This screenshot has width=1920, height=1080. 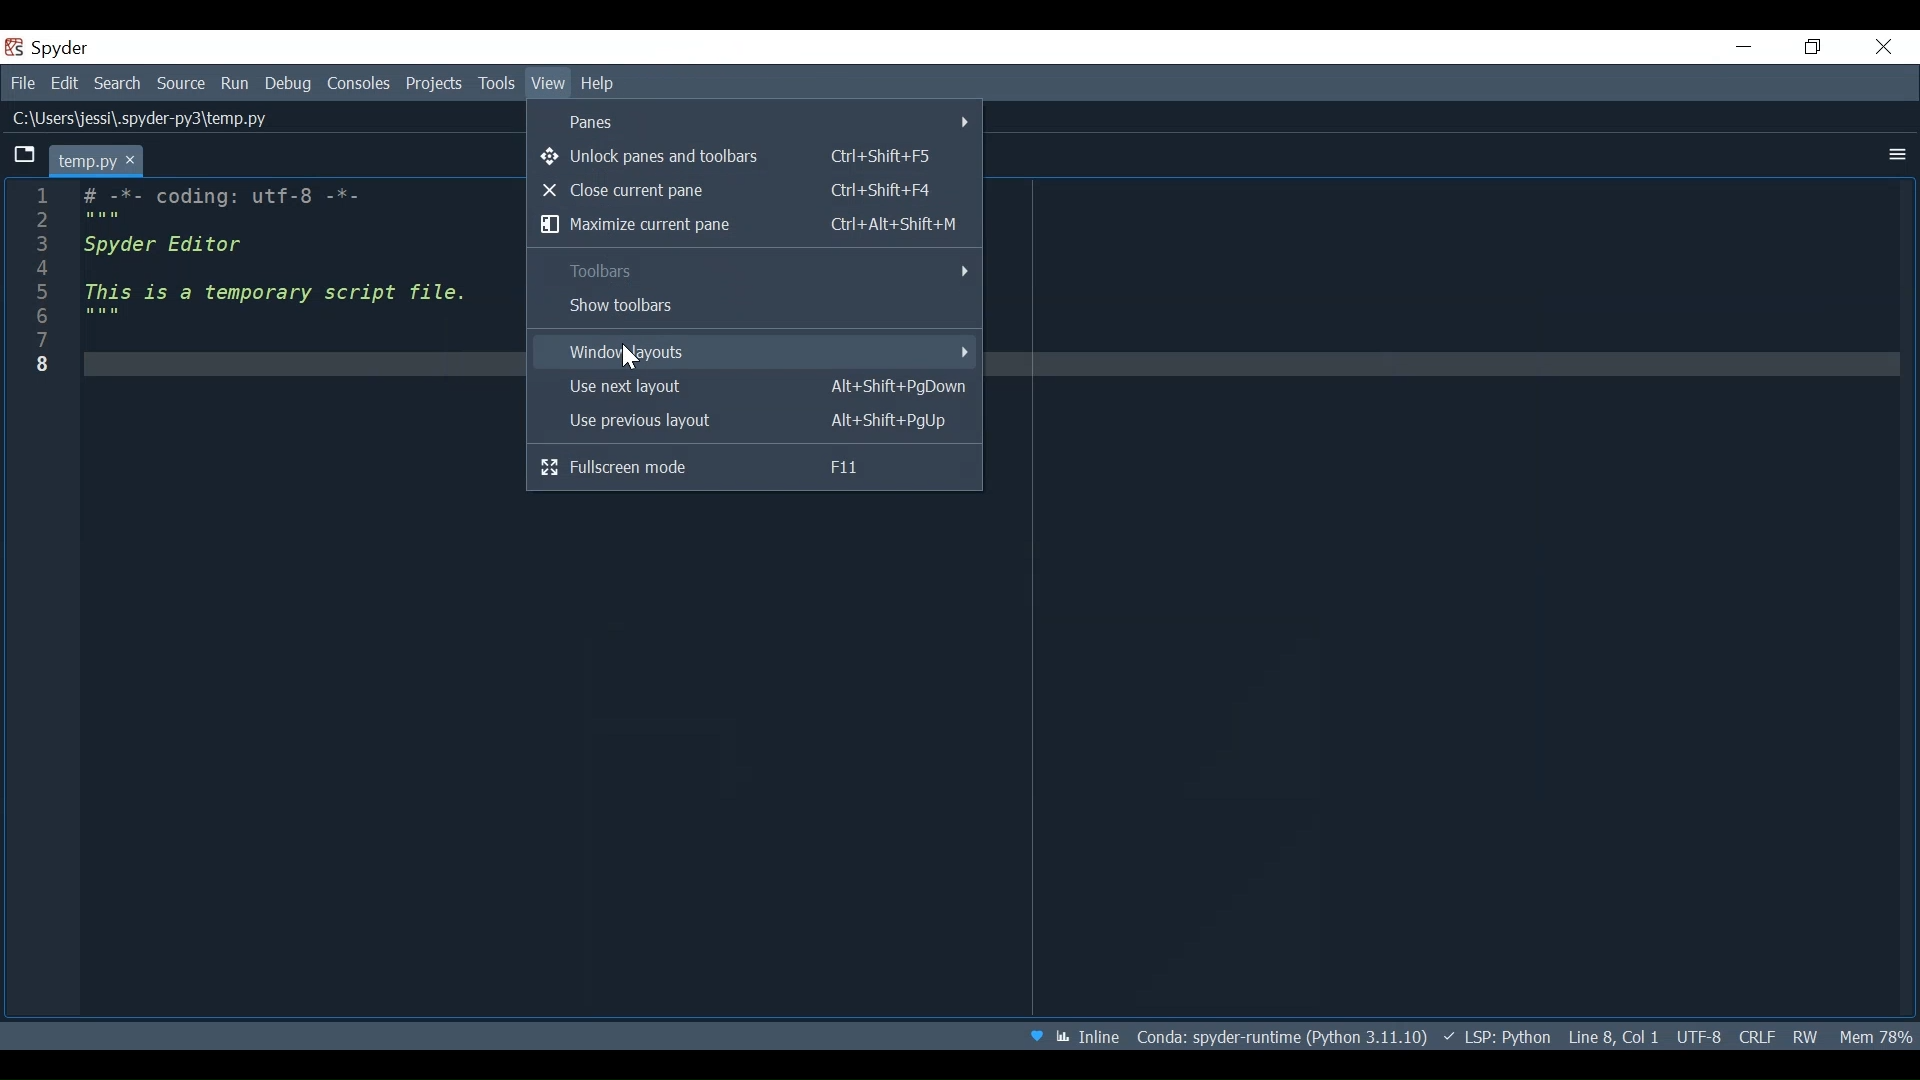 I want to click on Cursor Position, so click(x=1613, y=1036).